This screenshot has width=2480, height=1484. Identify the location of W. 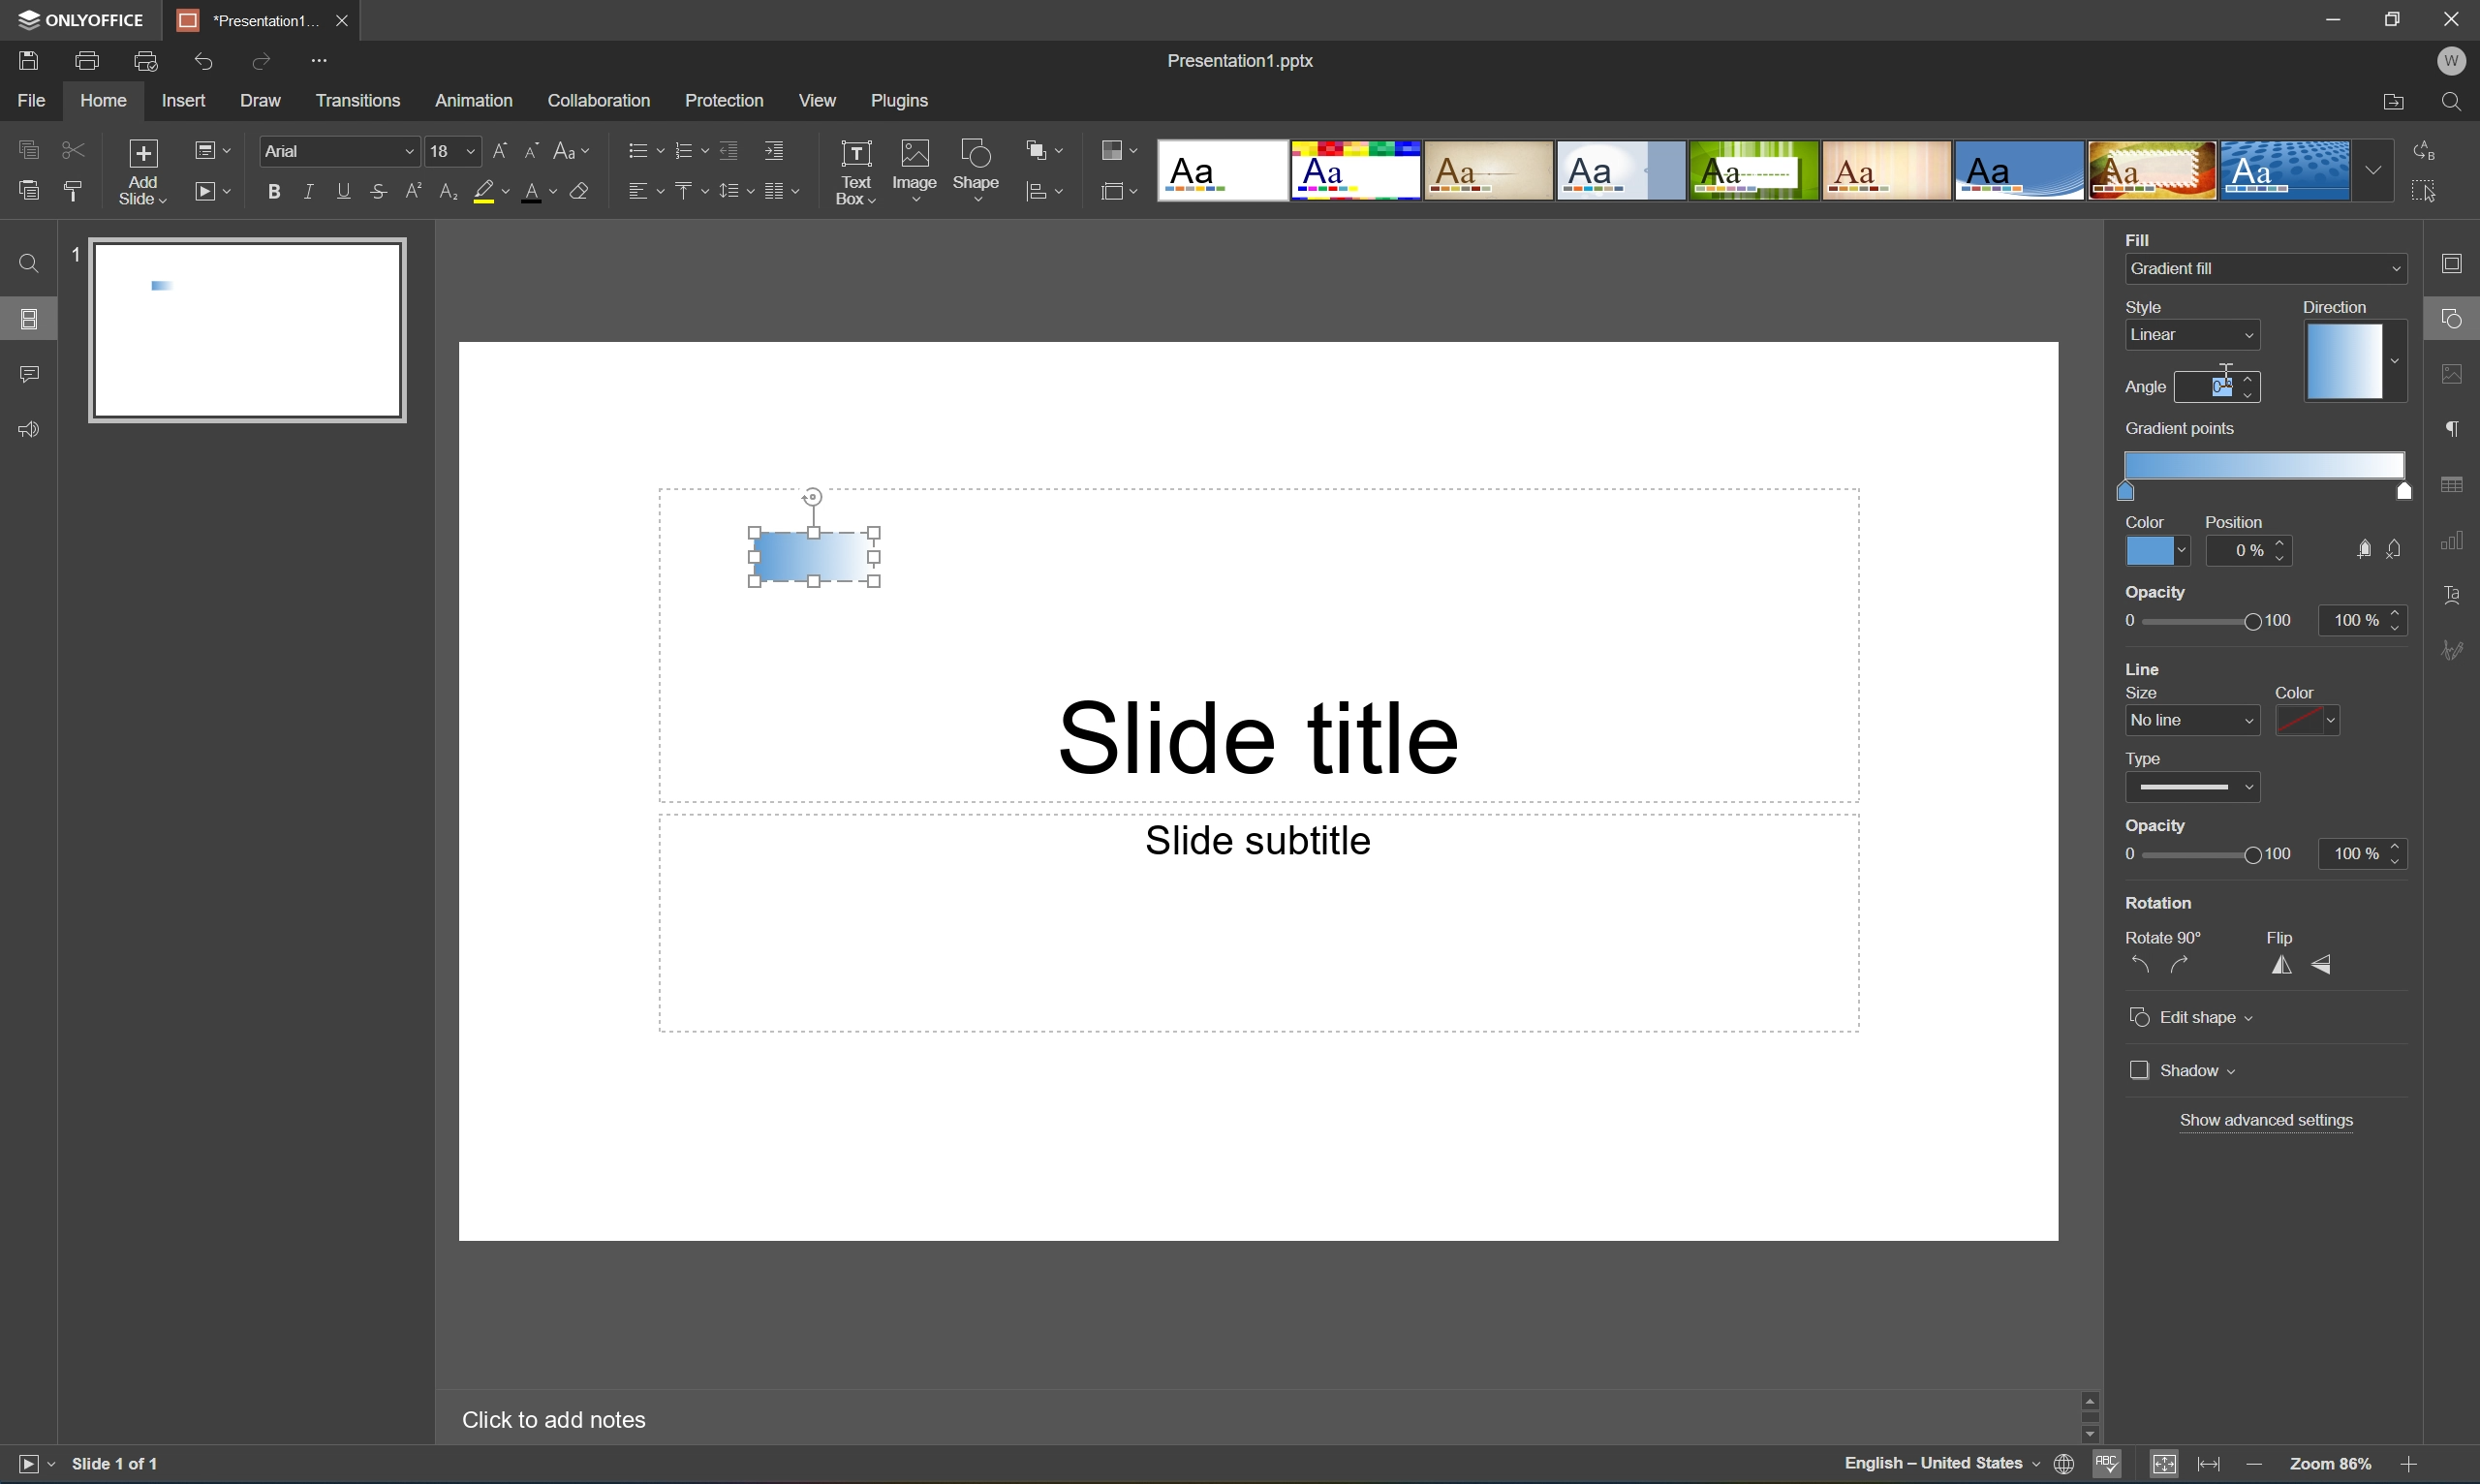
(2455, 61).